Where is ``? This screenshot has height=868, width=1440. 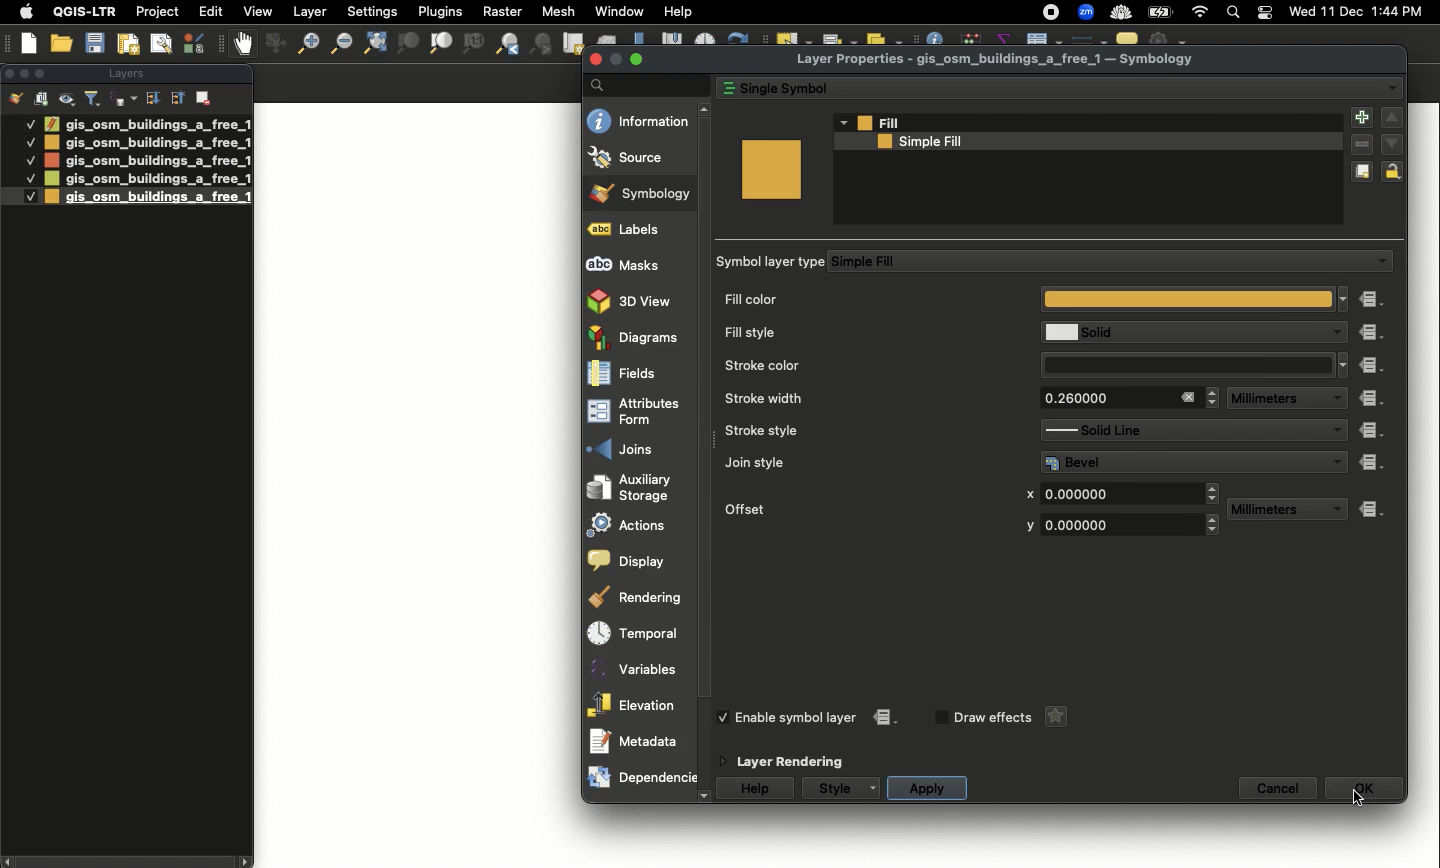  is located at coordinates (1375, 398).